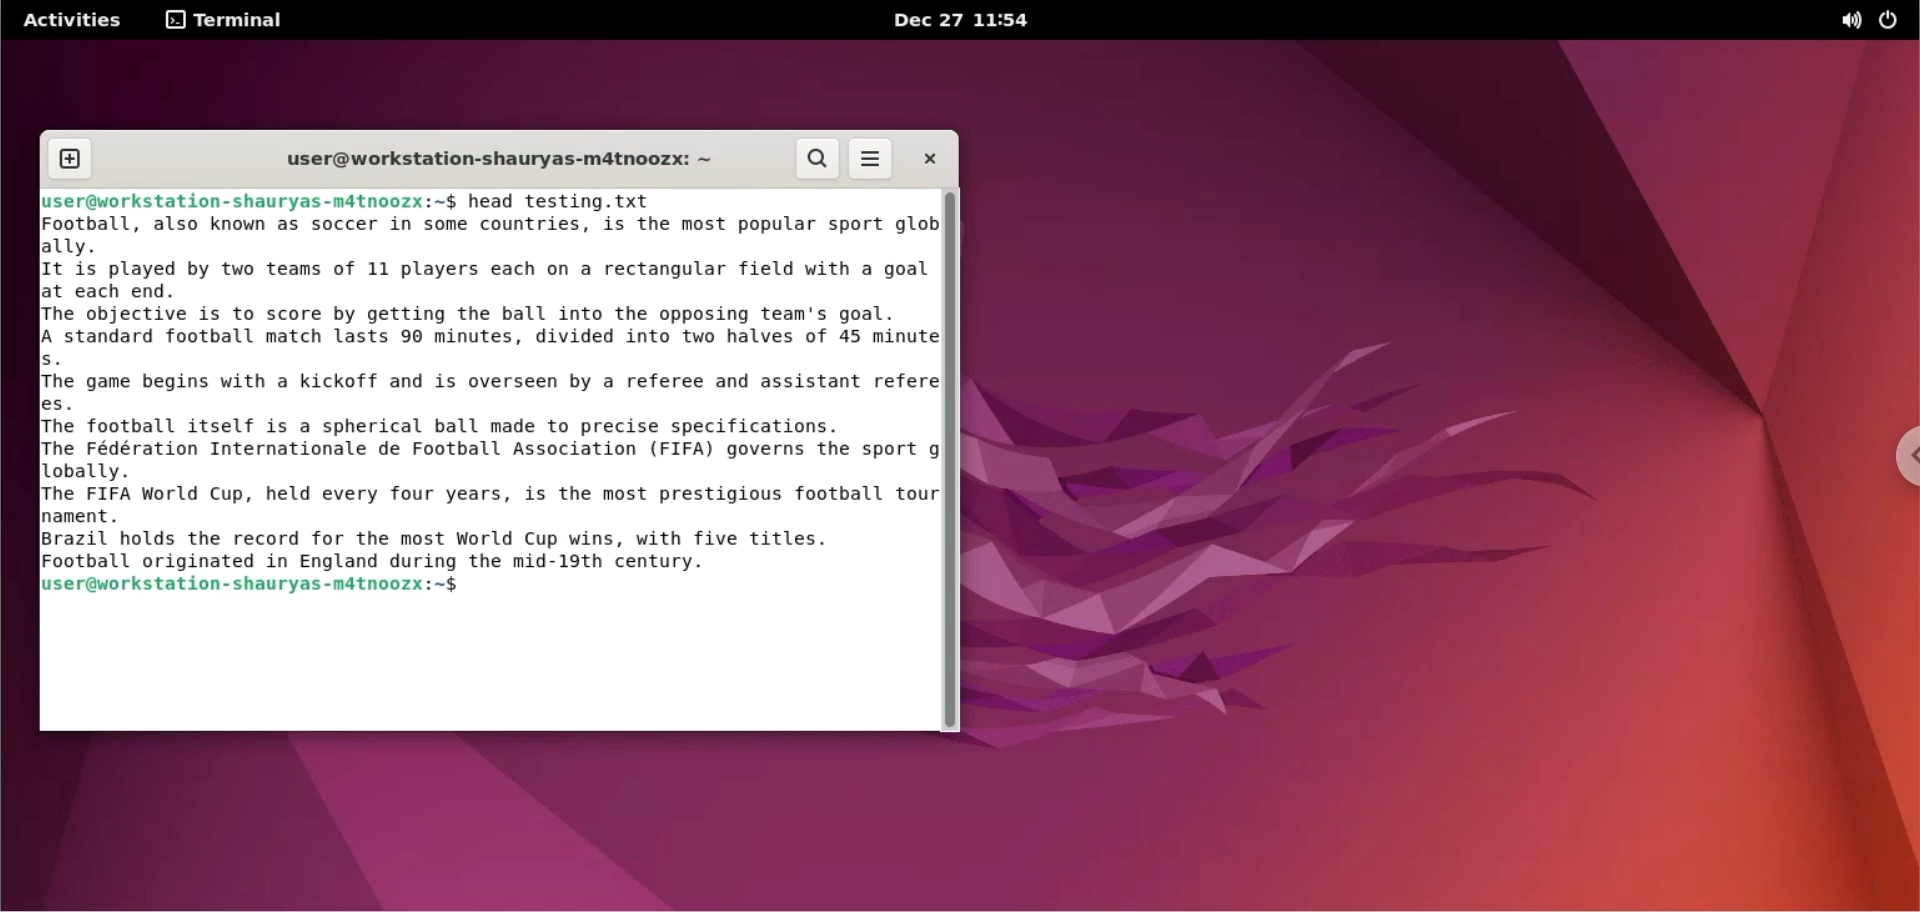  I want to click on menu options, so click(872, 158).